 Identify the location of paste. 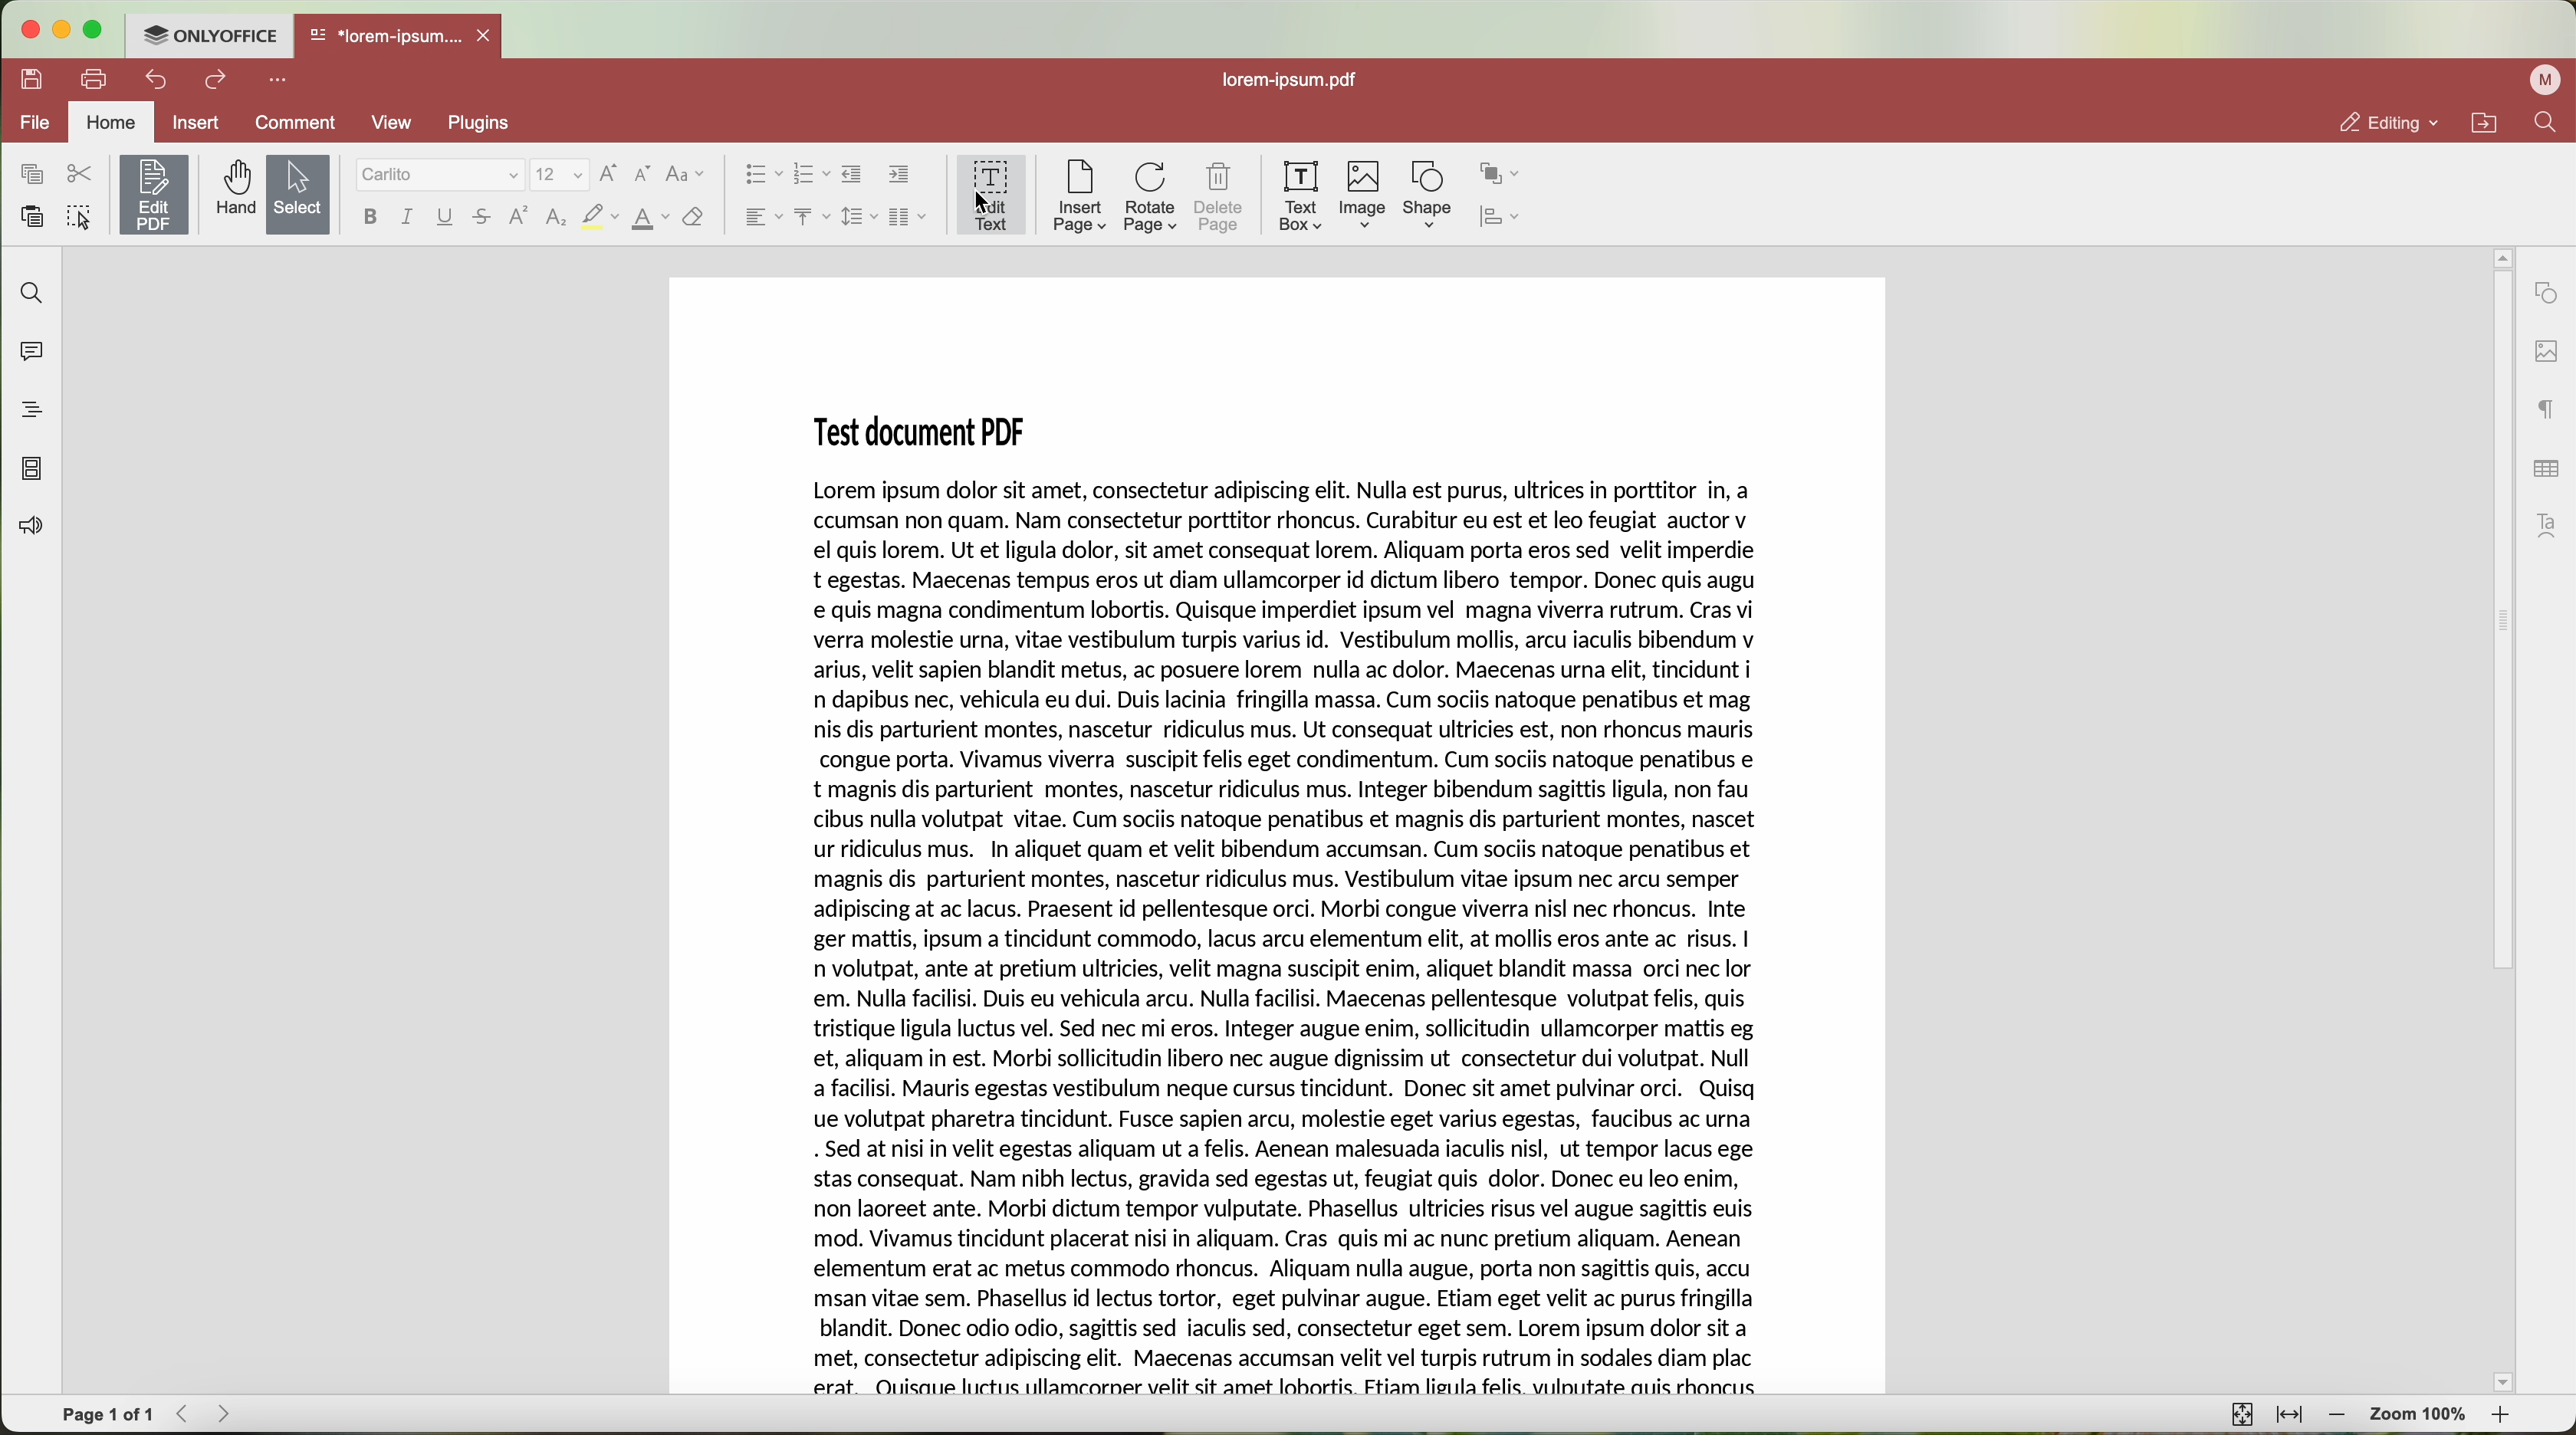
(34, 216).